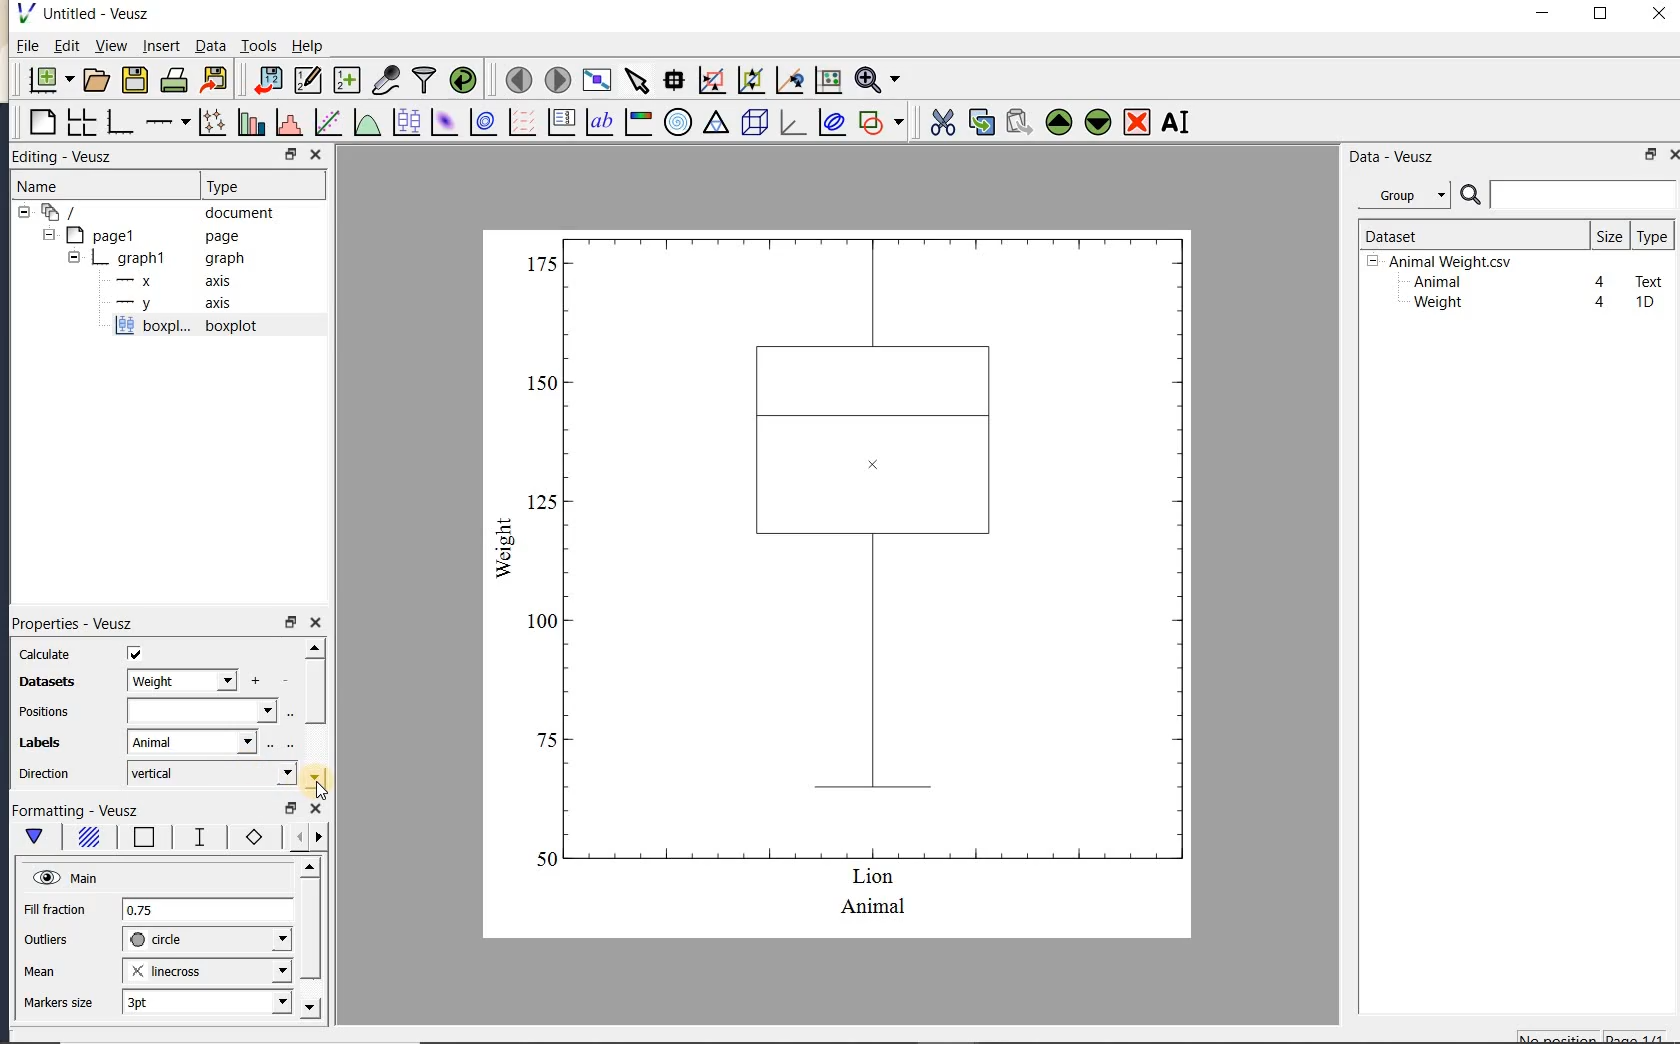  Describe the element at coordinates (209, 328) in the screenshot. I see `boxplot` at that location.